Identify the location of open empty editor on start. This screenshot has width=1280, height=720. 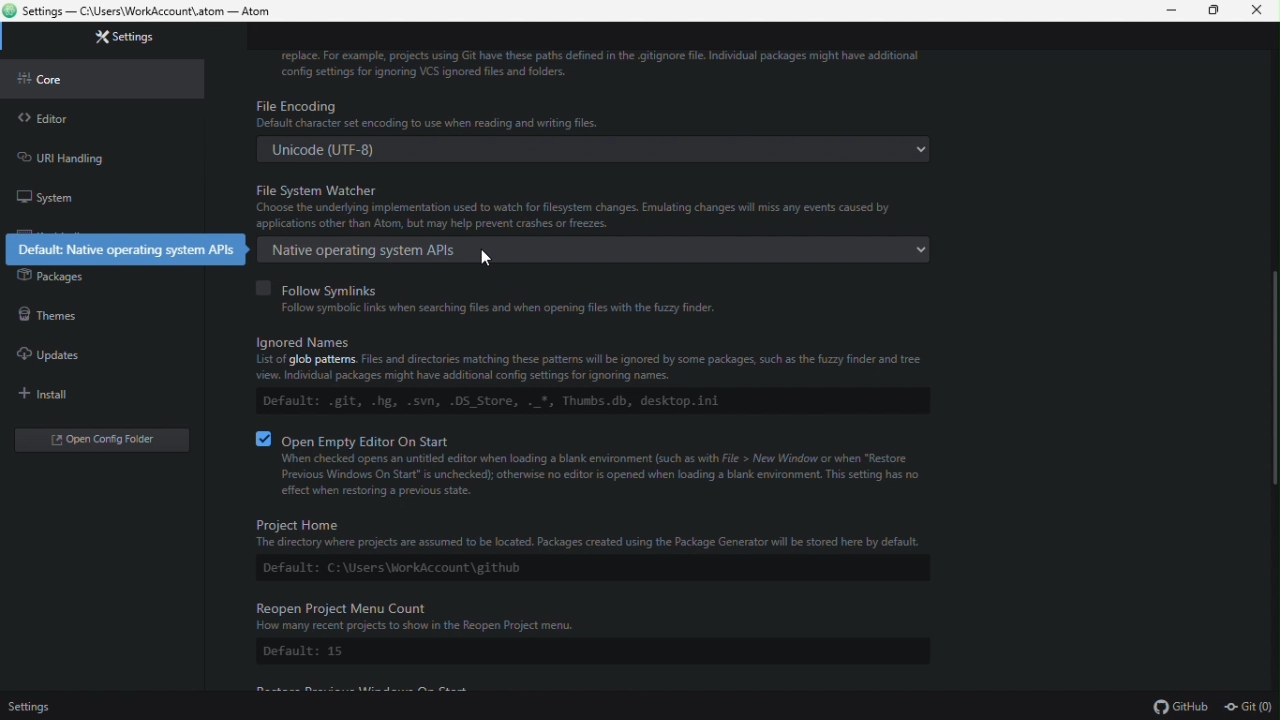
(598, 466).